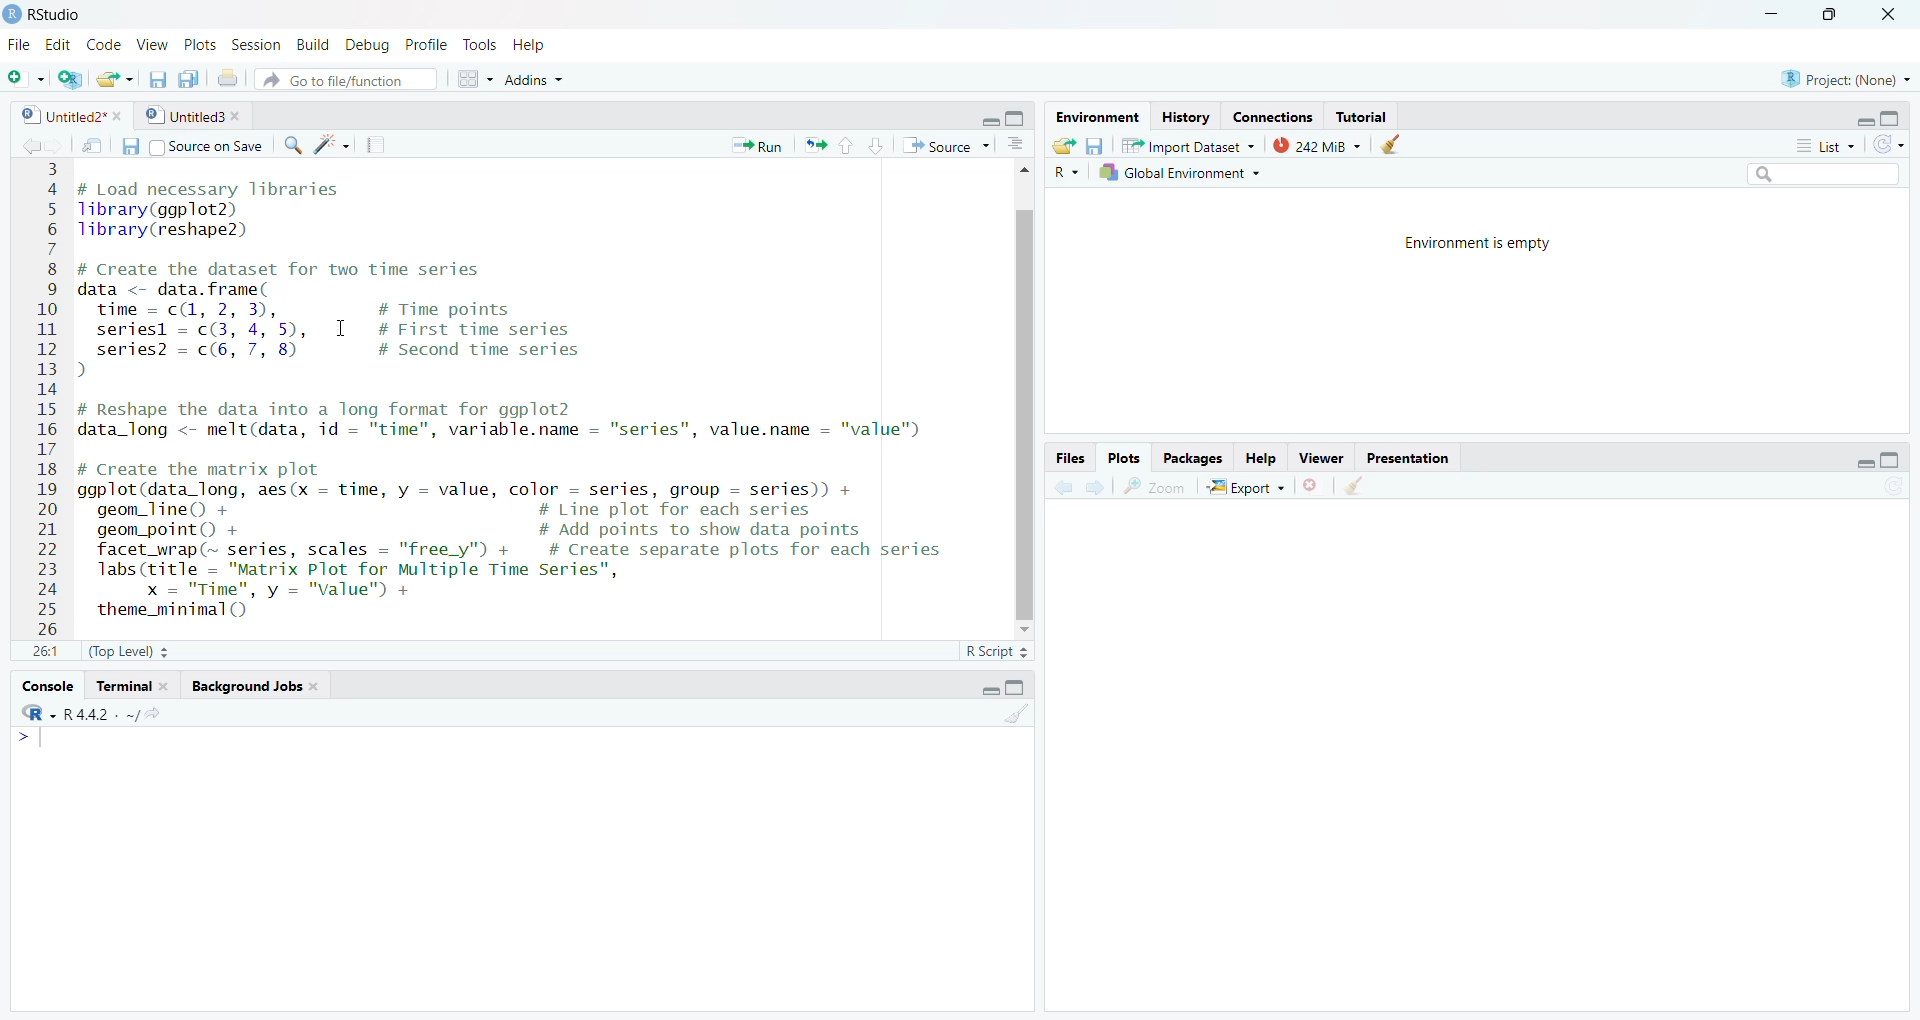 The image size is (1920, 1020). I want to click on Help, so click(1260, 456).